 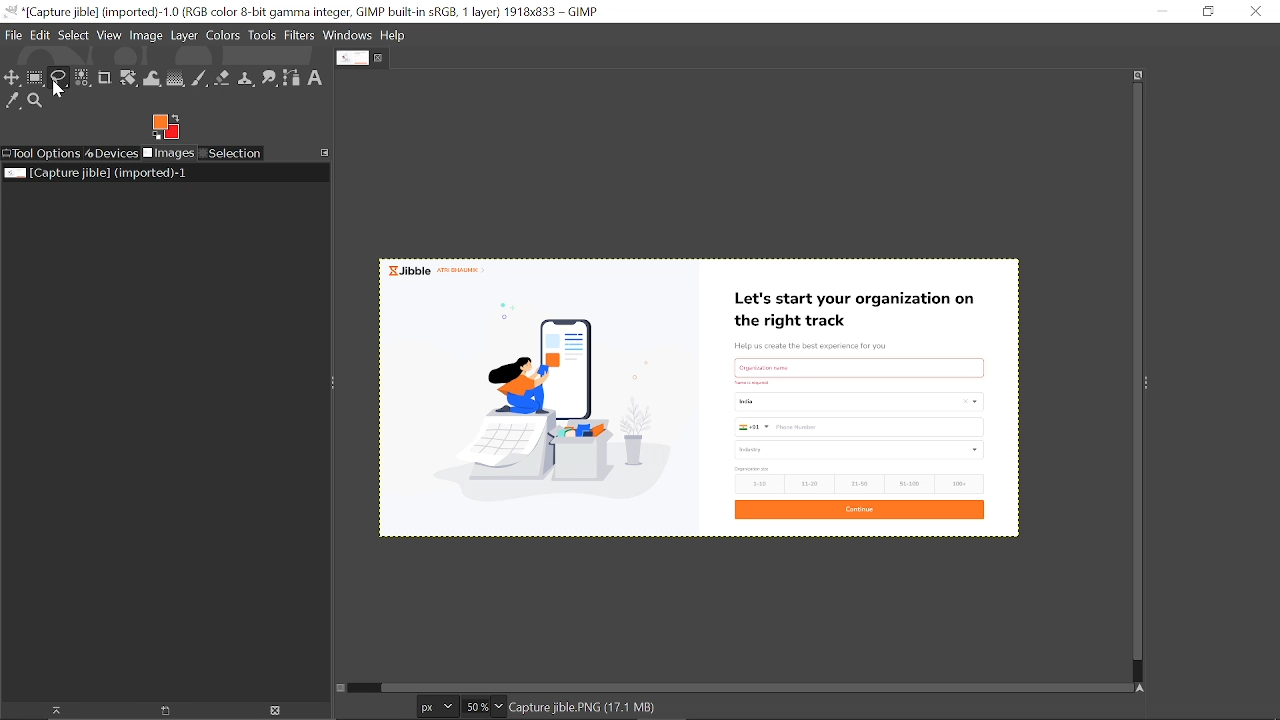 What do you see at coordinates (50, 711) in the screenshot?
I see `Raise dispaly` at bounding box center [50, 711].